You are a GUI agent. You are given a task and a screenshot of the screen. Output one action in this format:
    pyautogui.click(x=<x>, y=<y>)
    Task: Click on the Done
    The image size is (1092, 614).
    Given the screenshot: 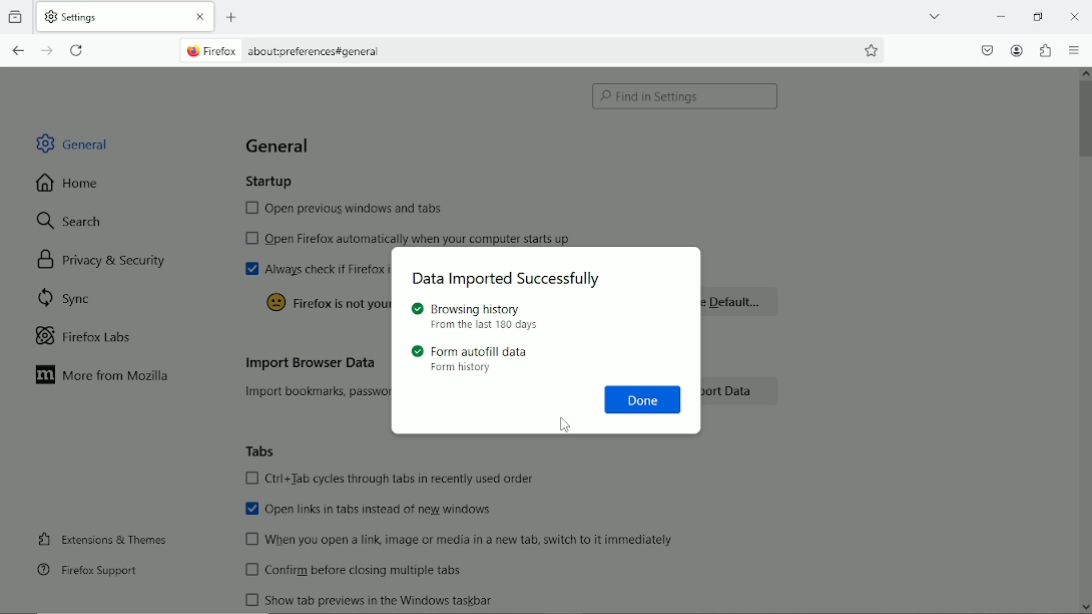 What is the action you would take?
    pyautogui.click(x=643, y=399)
    